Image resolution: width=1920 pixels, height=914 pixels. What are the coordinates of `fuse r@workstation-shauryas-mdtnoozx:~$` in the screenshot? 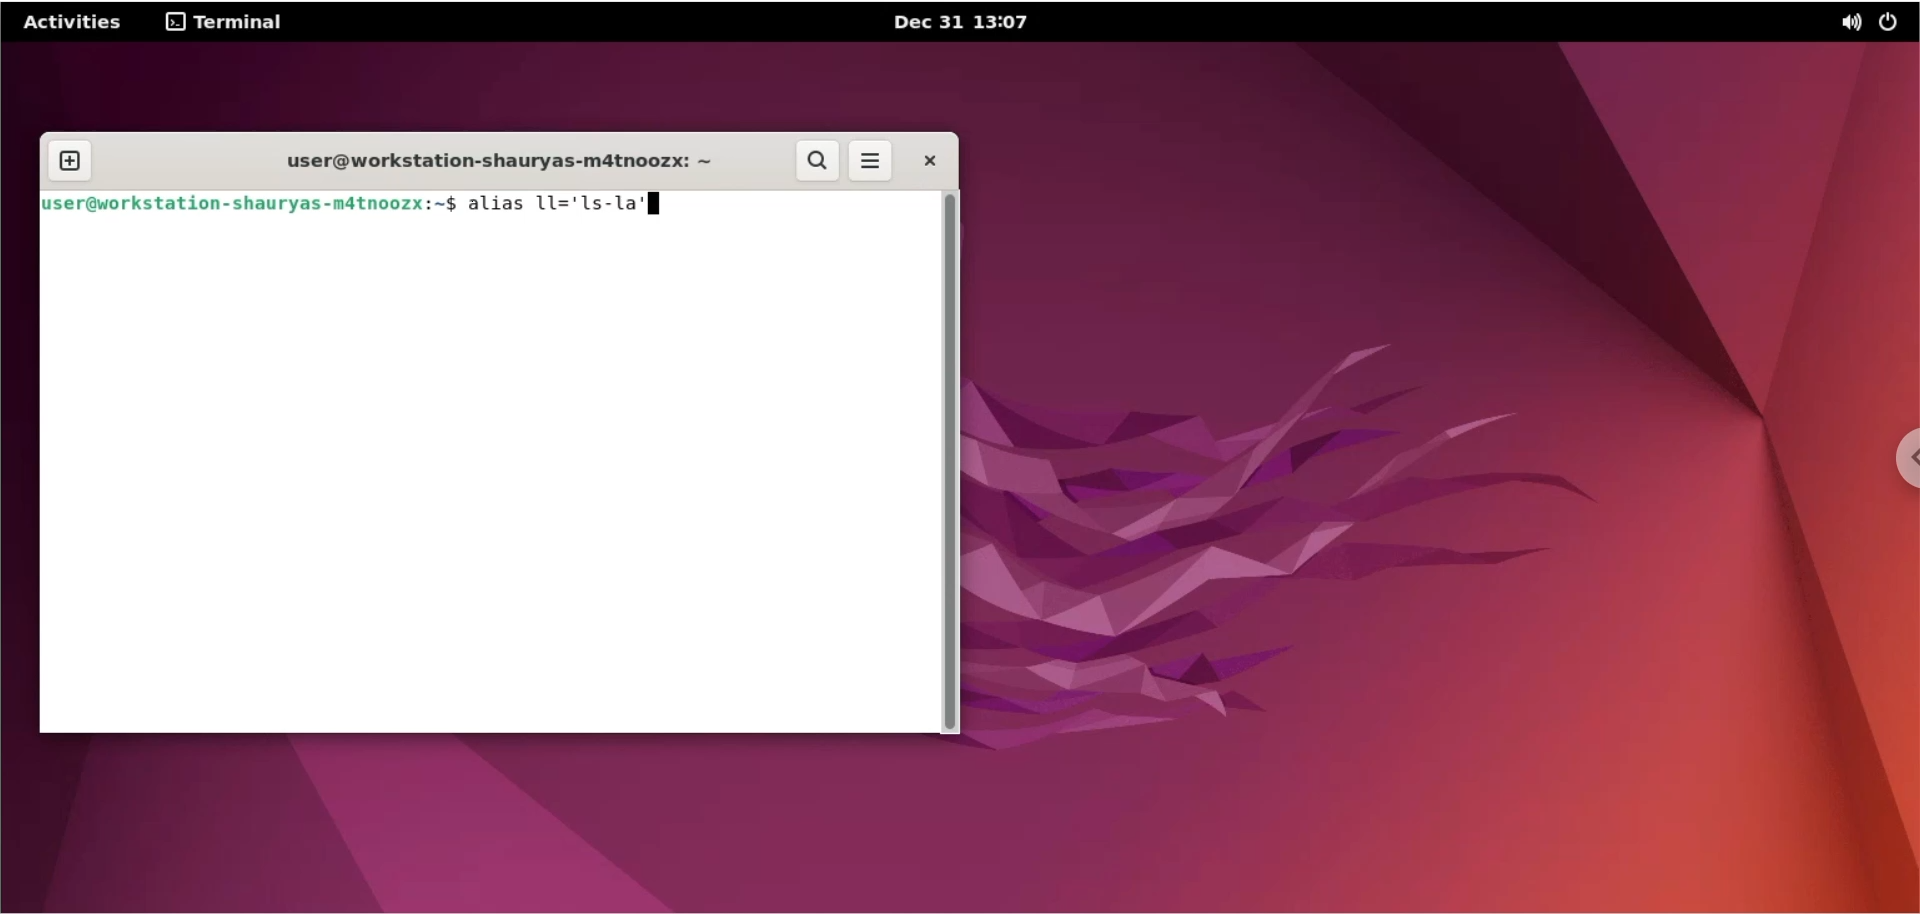 It's located at (249, 205).